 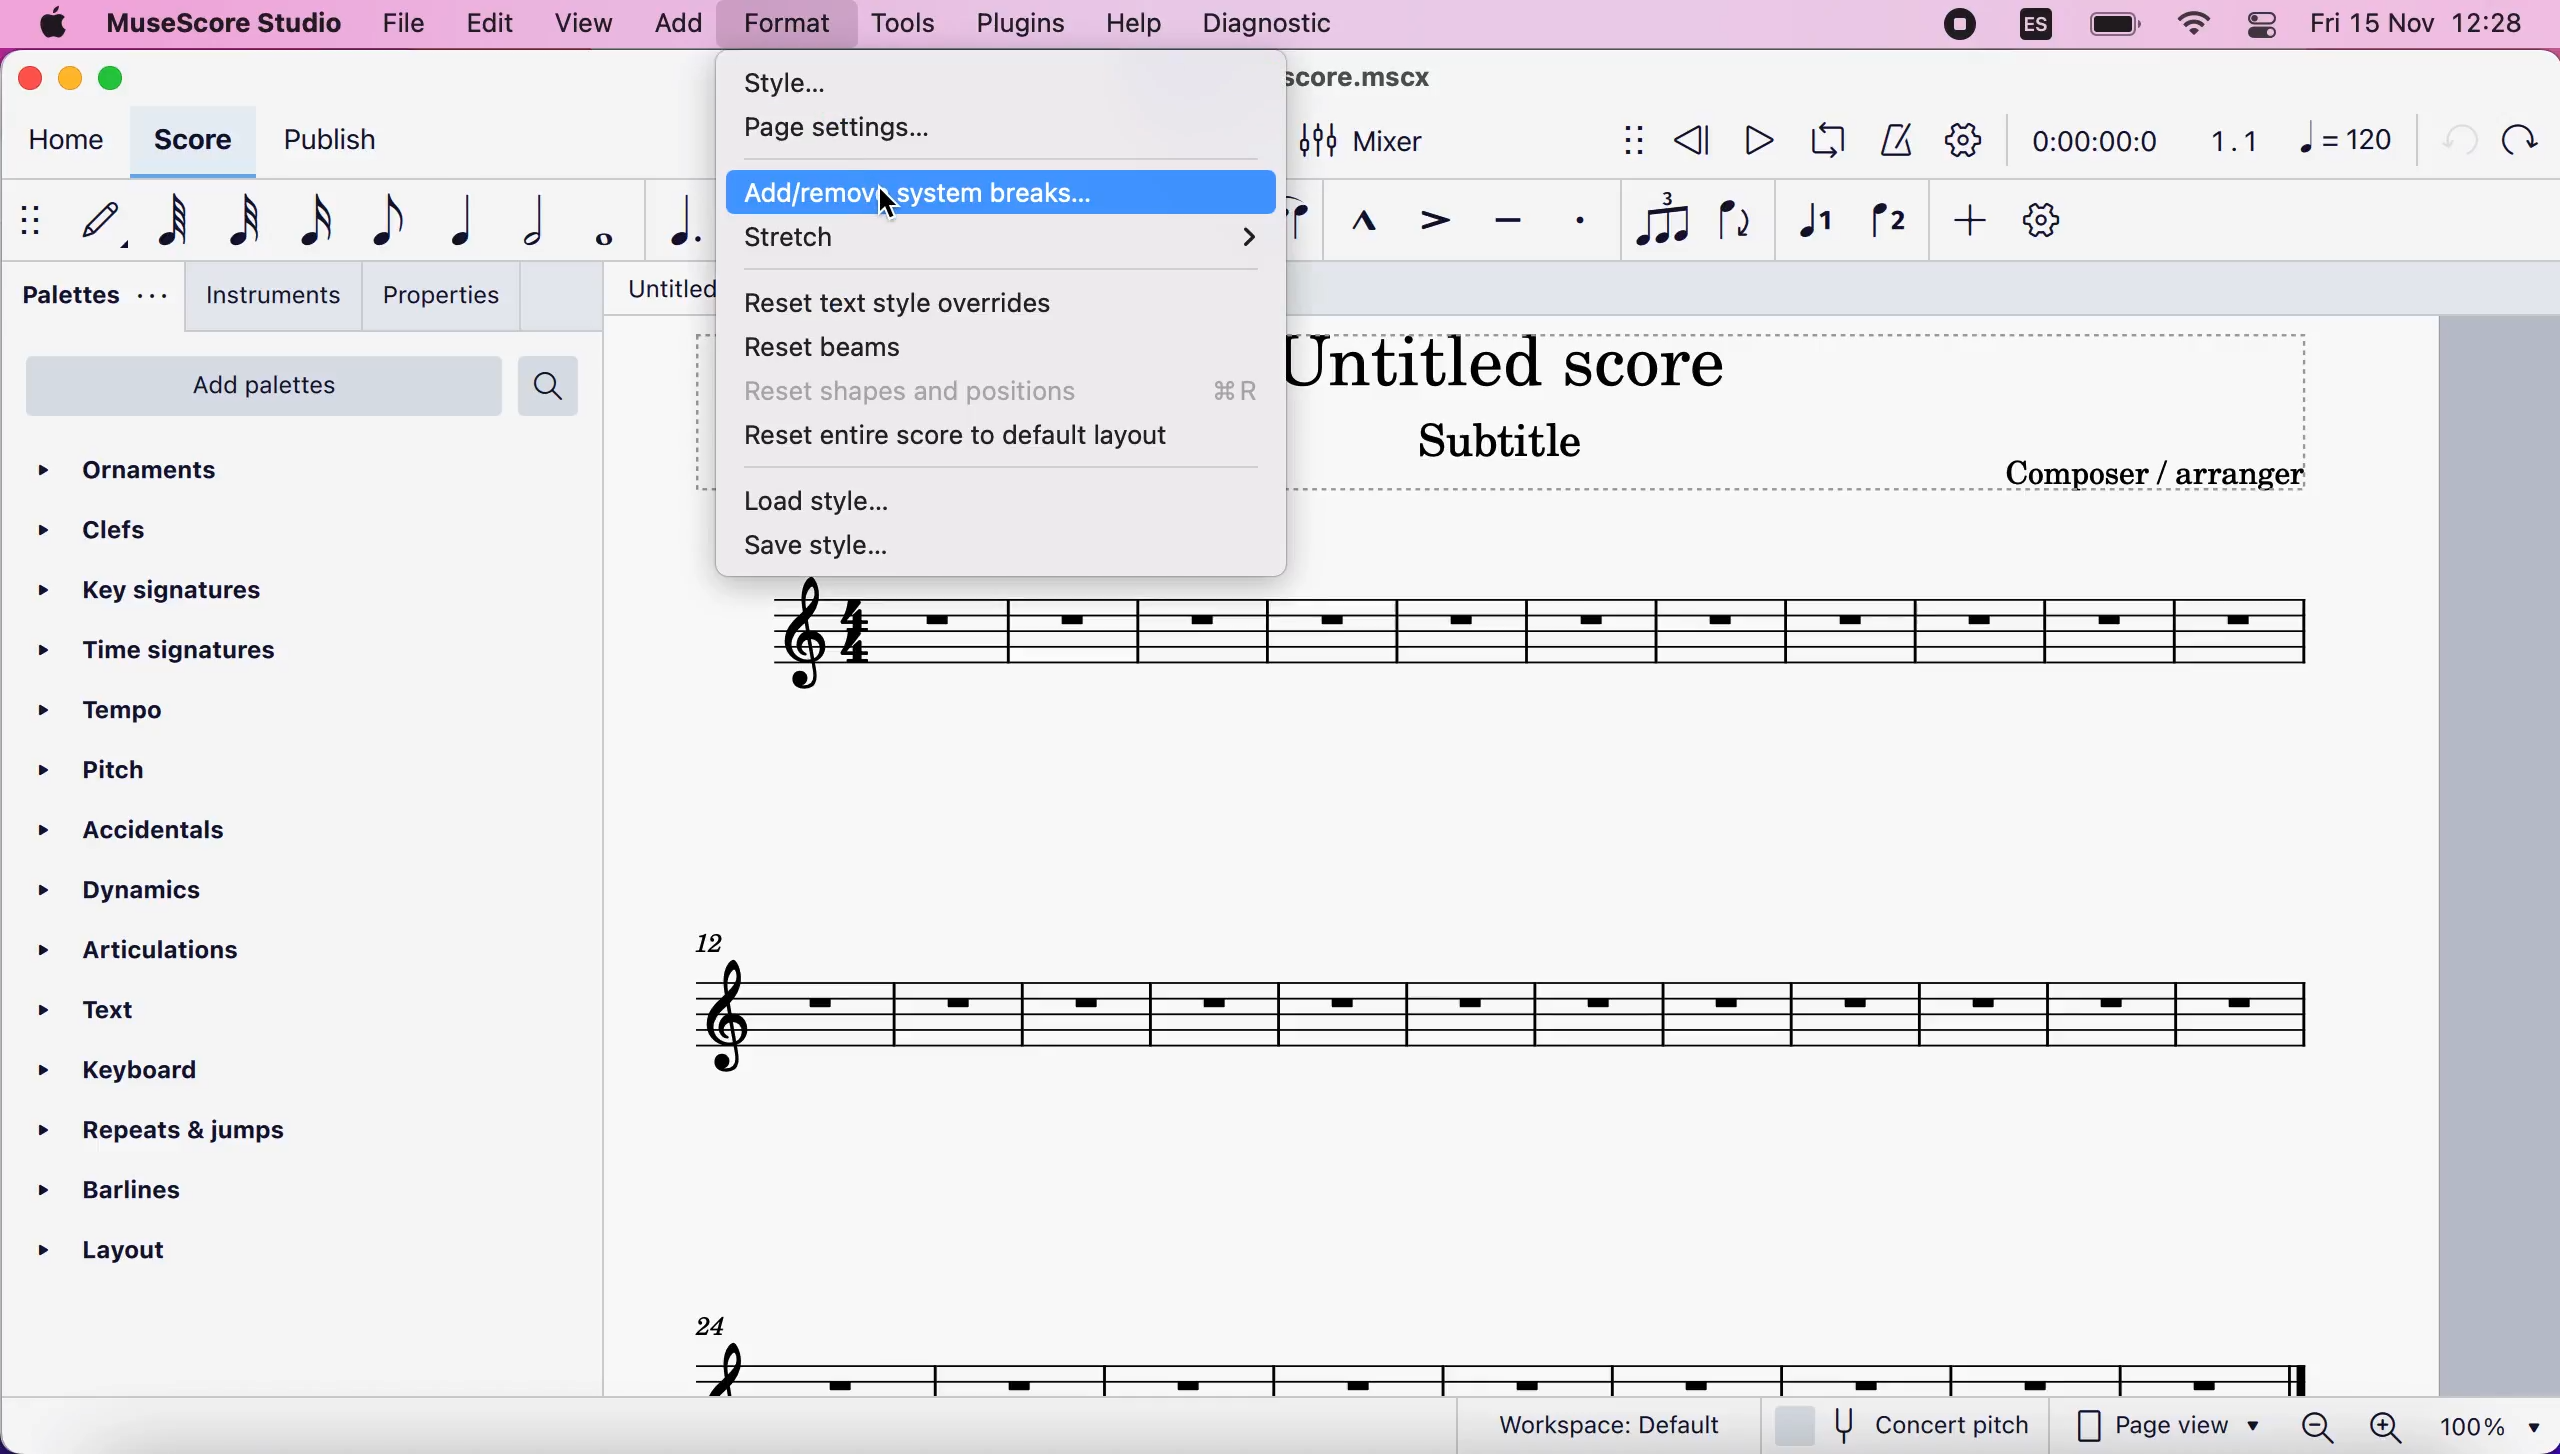 What do you see at coordinates (1891, 223) in the screenshot?
I see `voice 2` at bounding box center [1891, 223].